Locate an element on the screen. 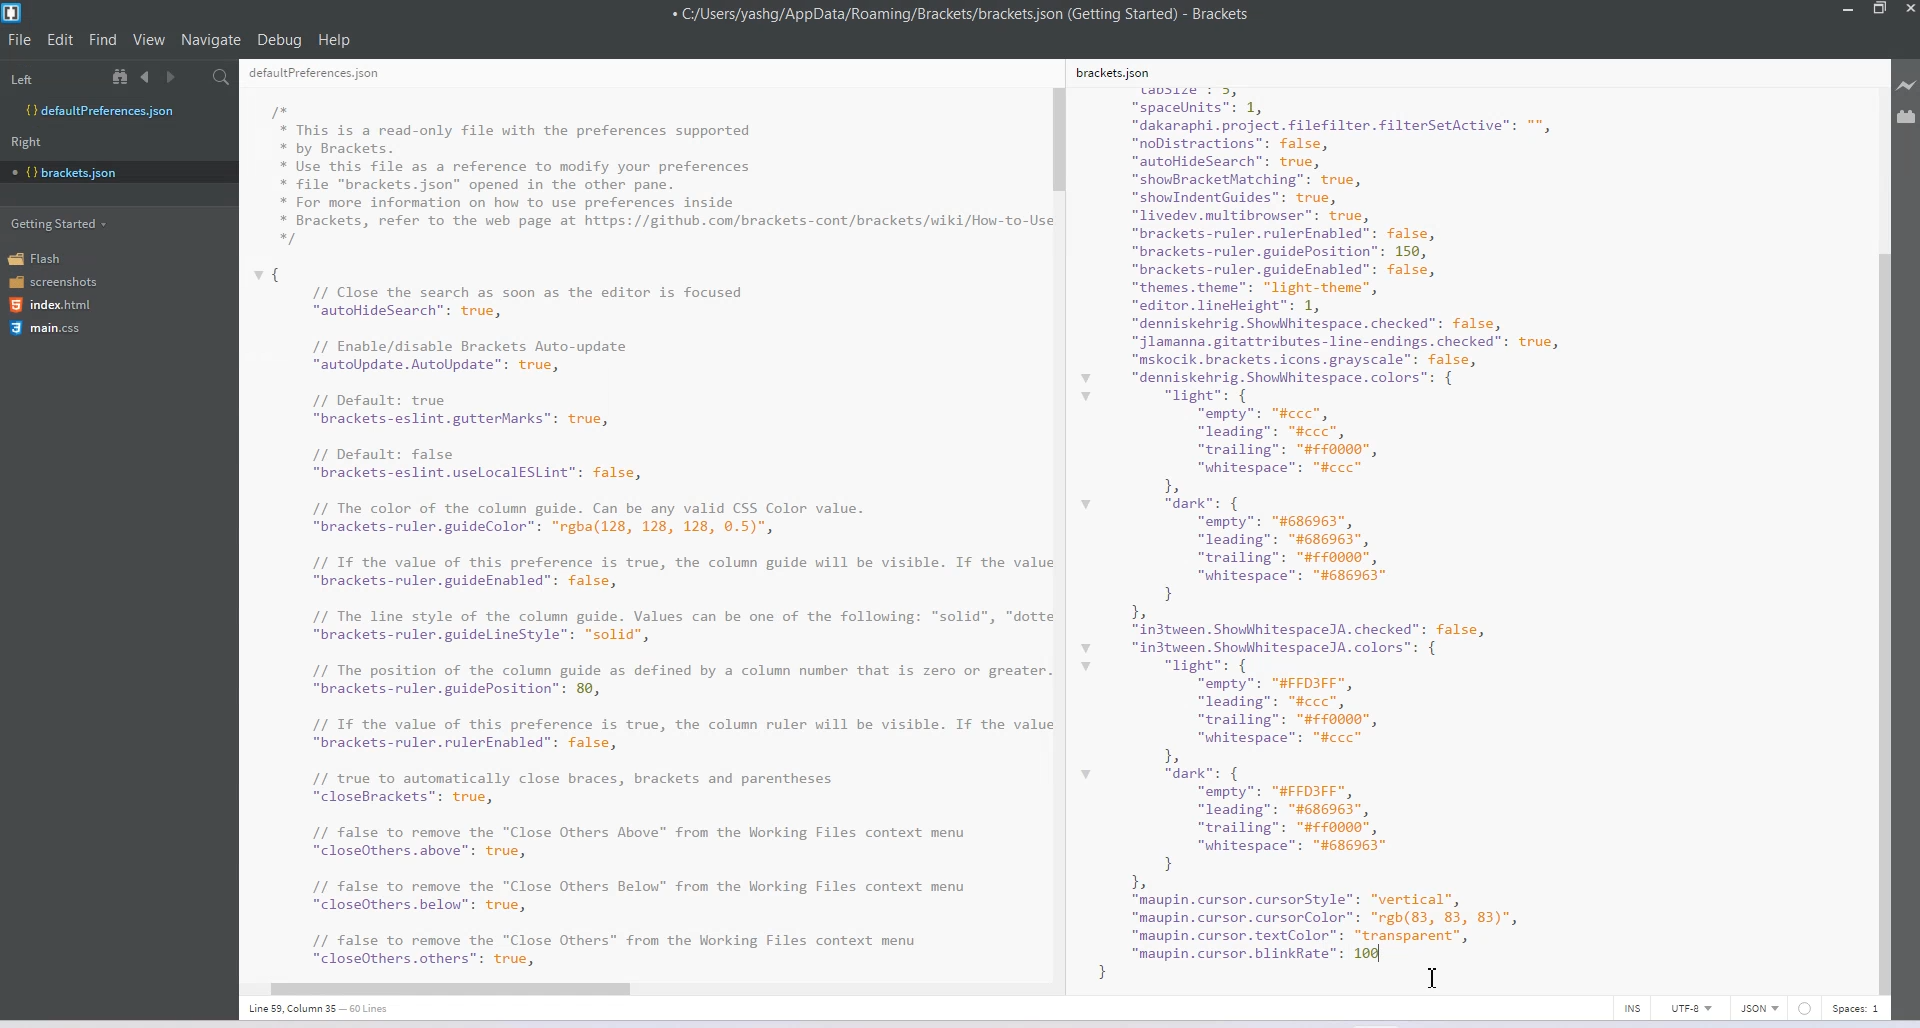 The width and height of the screenshot is (1920, 1028). Line 36, Column 13- 60 lines is located at coordinates (329, 1009).